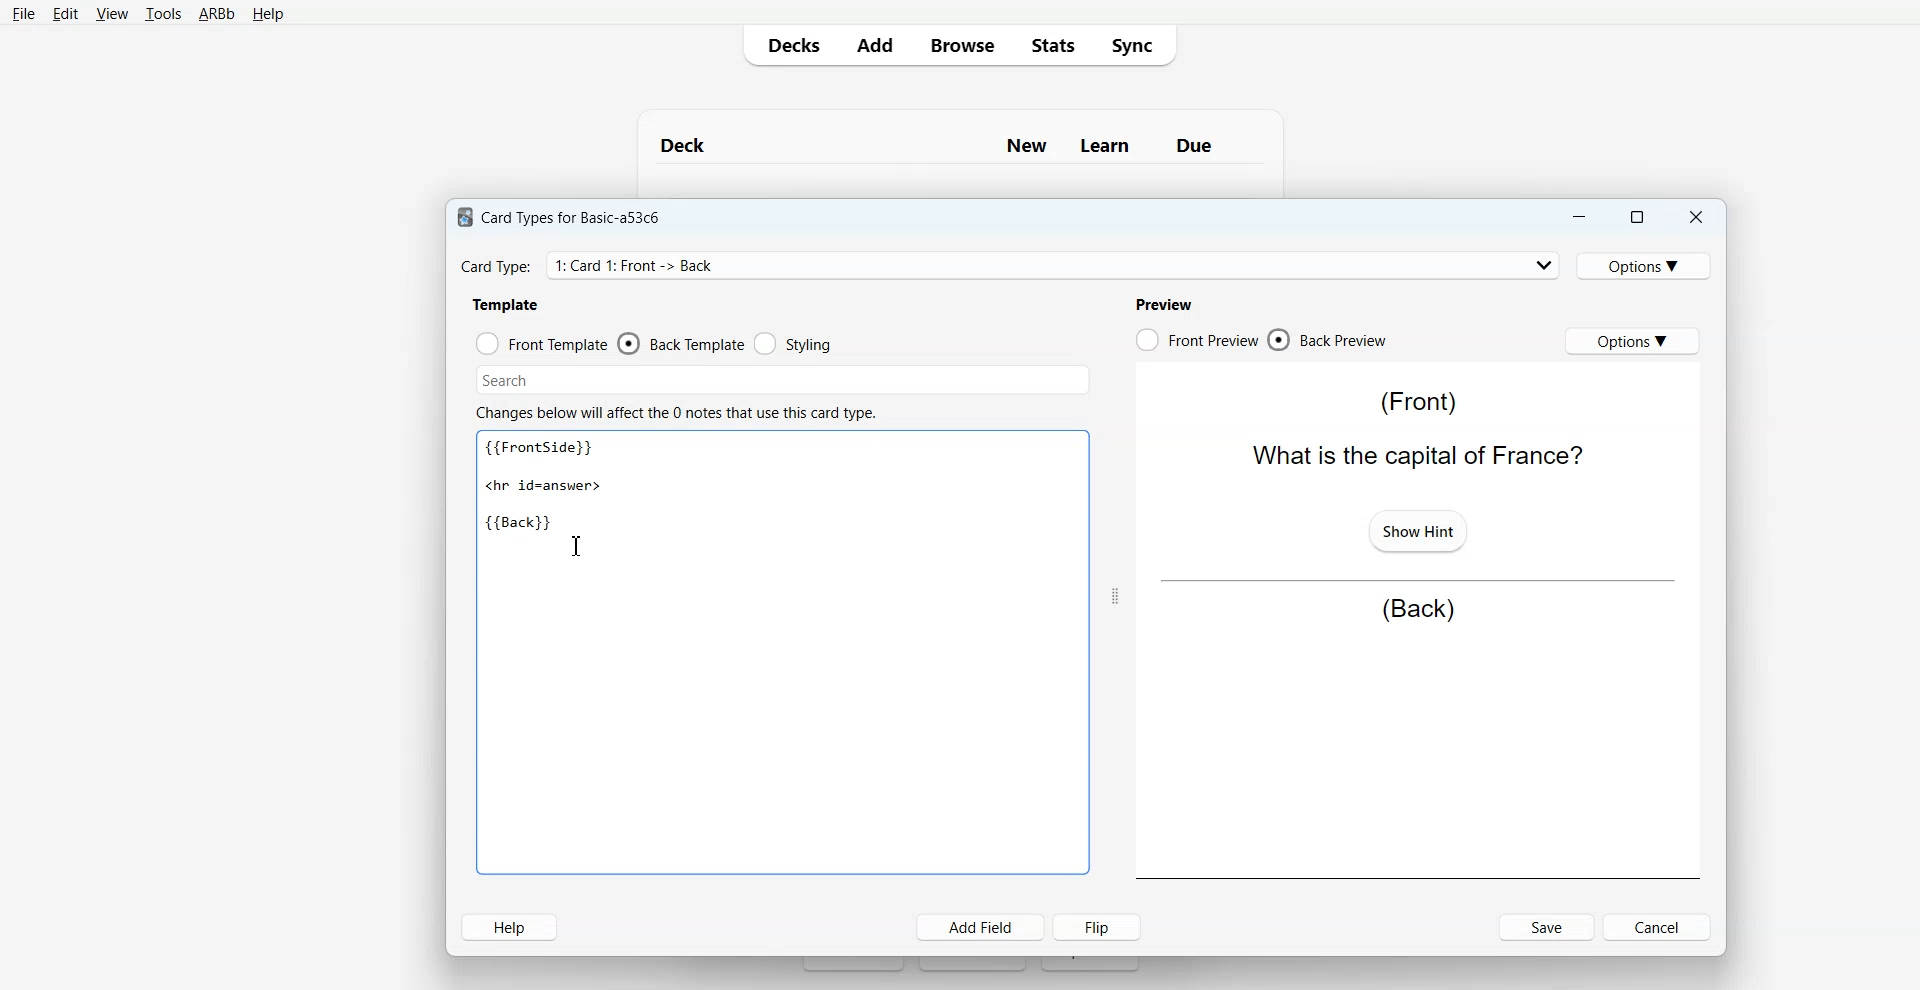 The width and height of the screenshot is (1920, 990). I want to click on Template, so click(507, 304).